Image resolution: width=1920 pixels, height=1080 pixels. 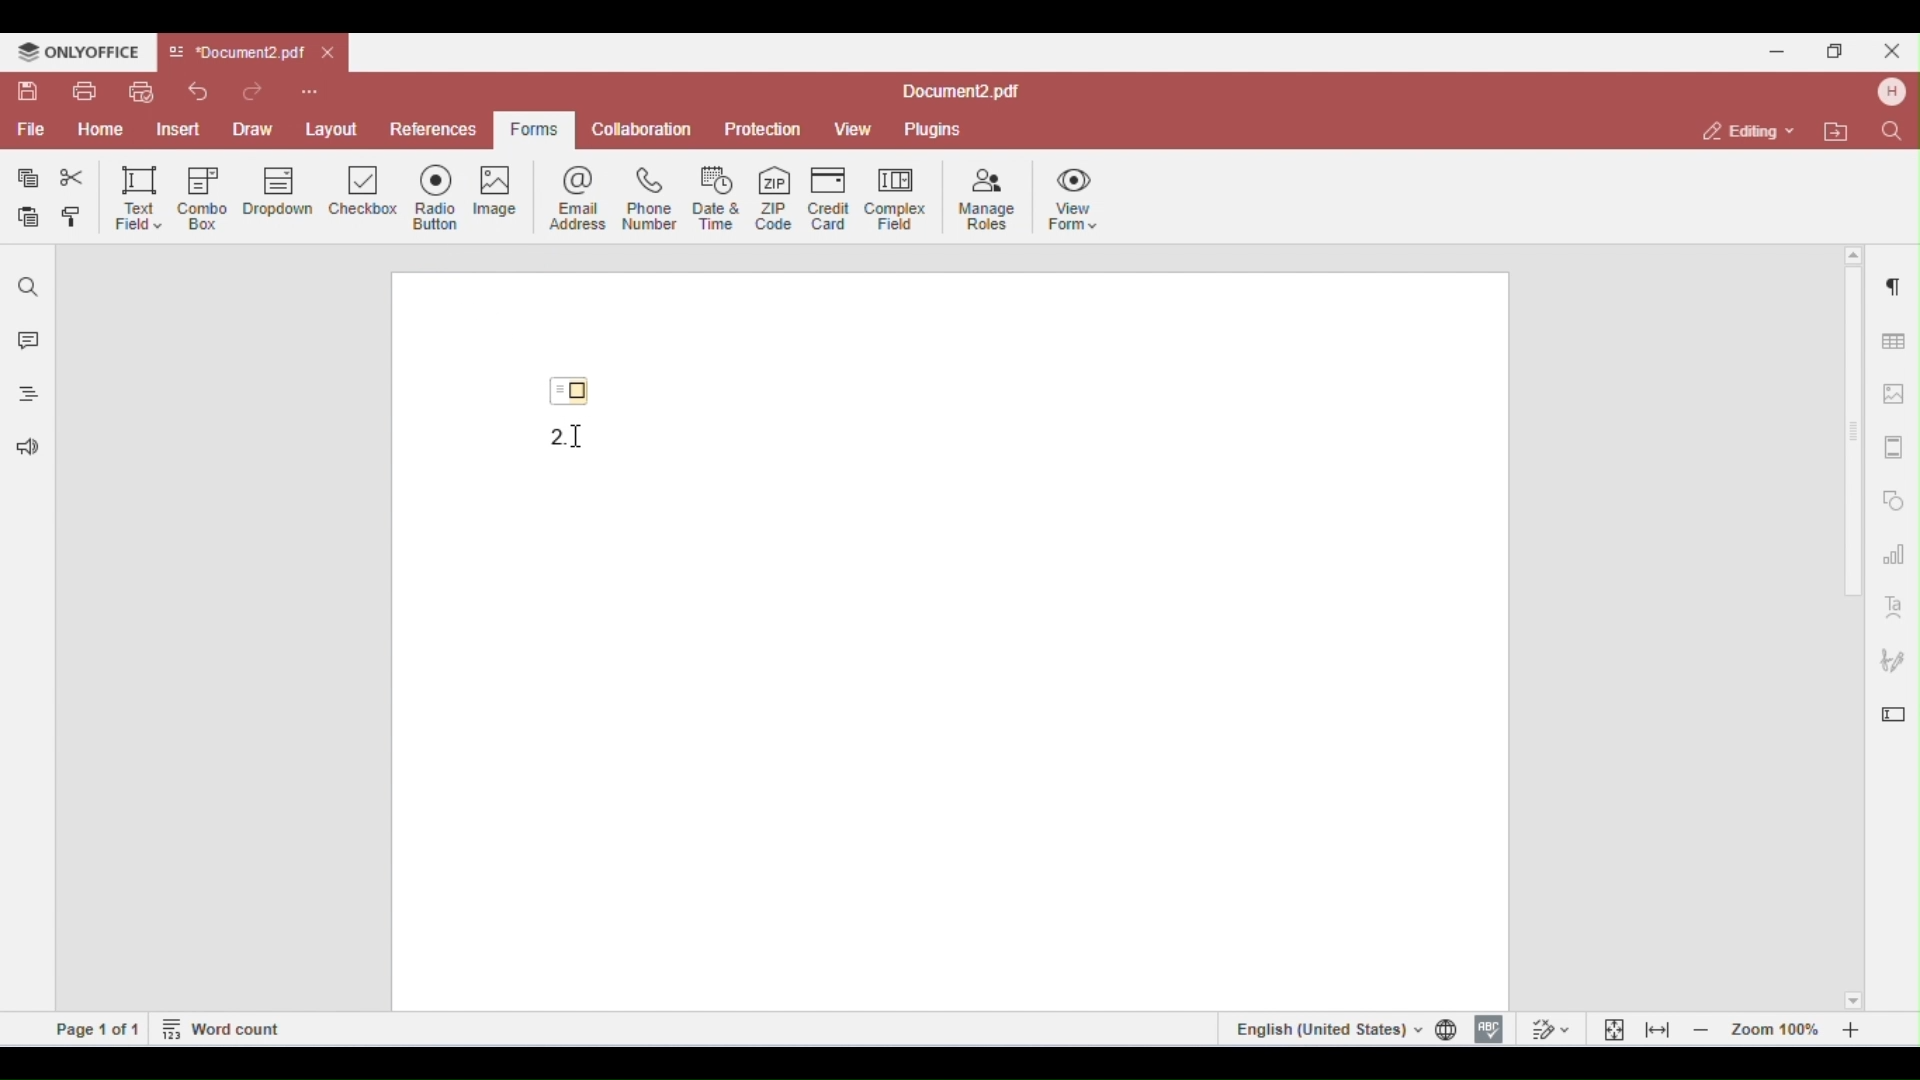 What do you see at coordinates (961, 92) in the screenshot?
I see `document2` at bounding box center [961, 92].